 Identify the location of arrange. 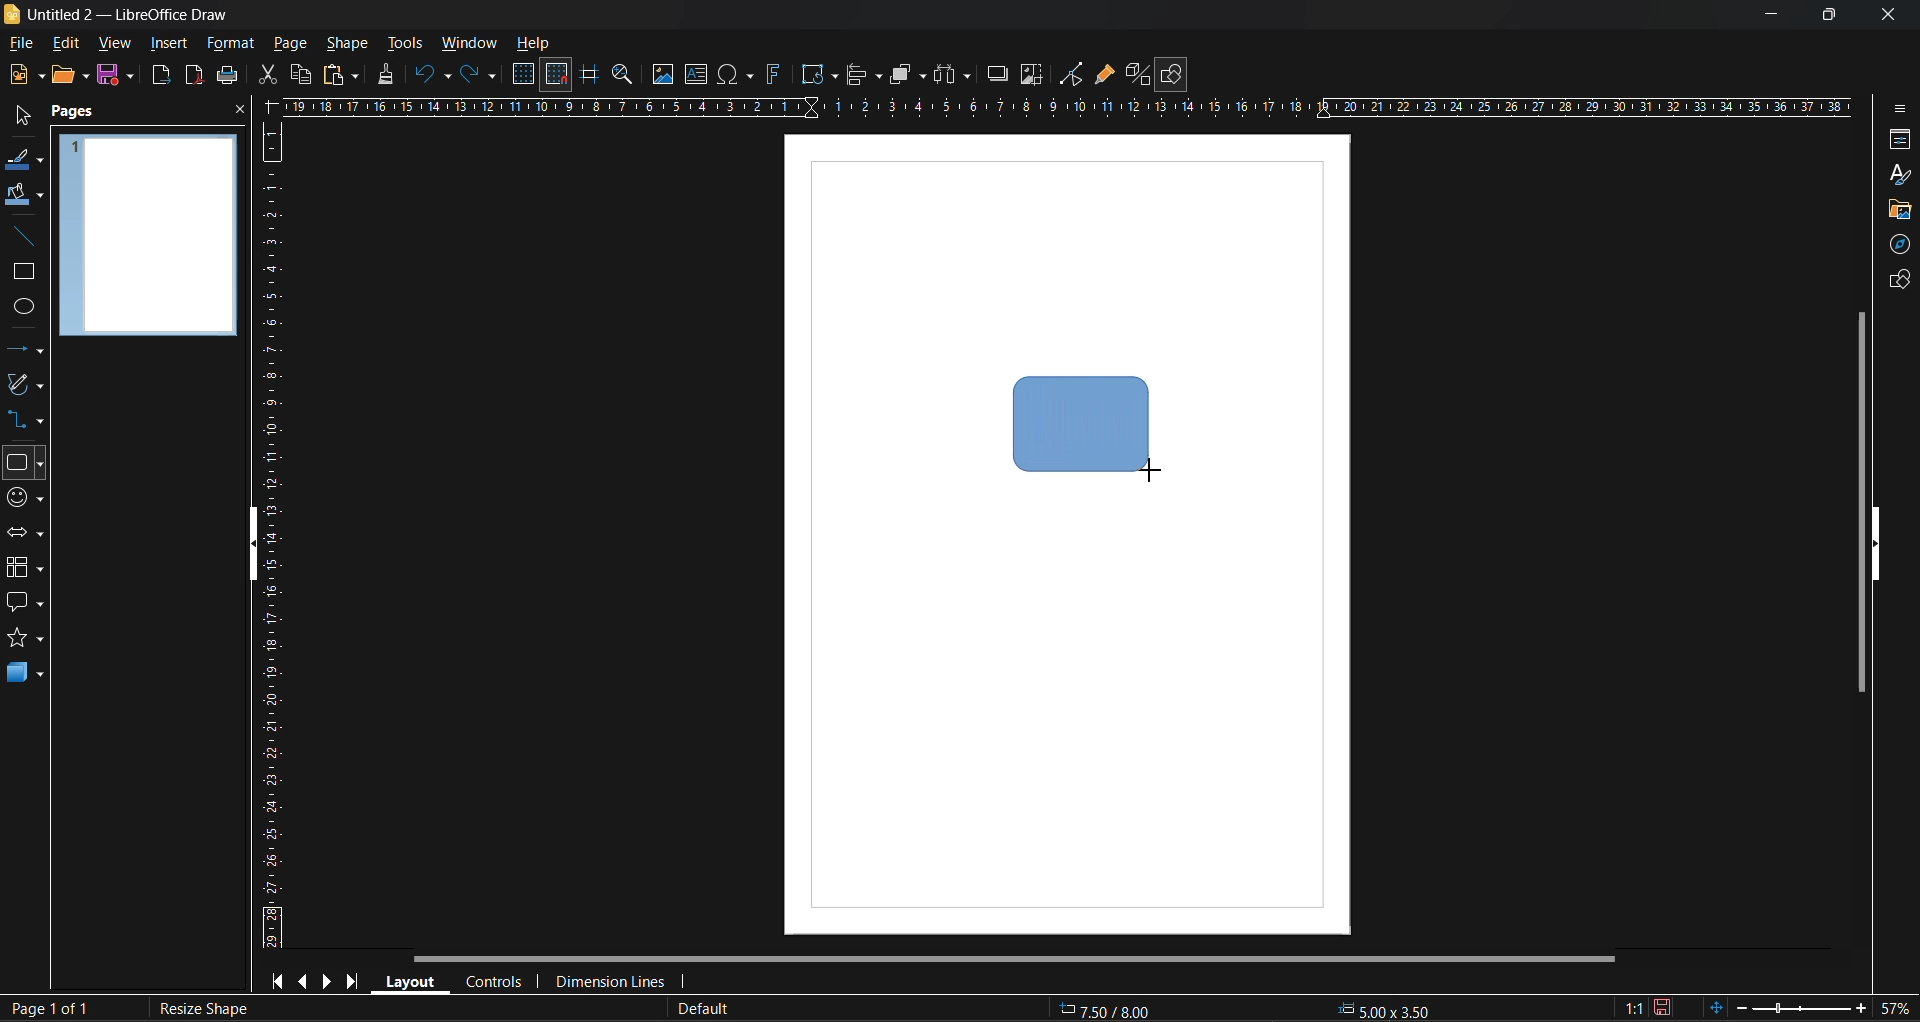
(908, 74).